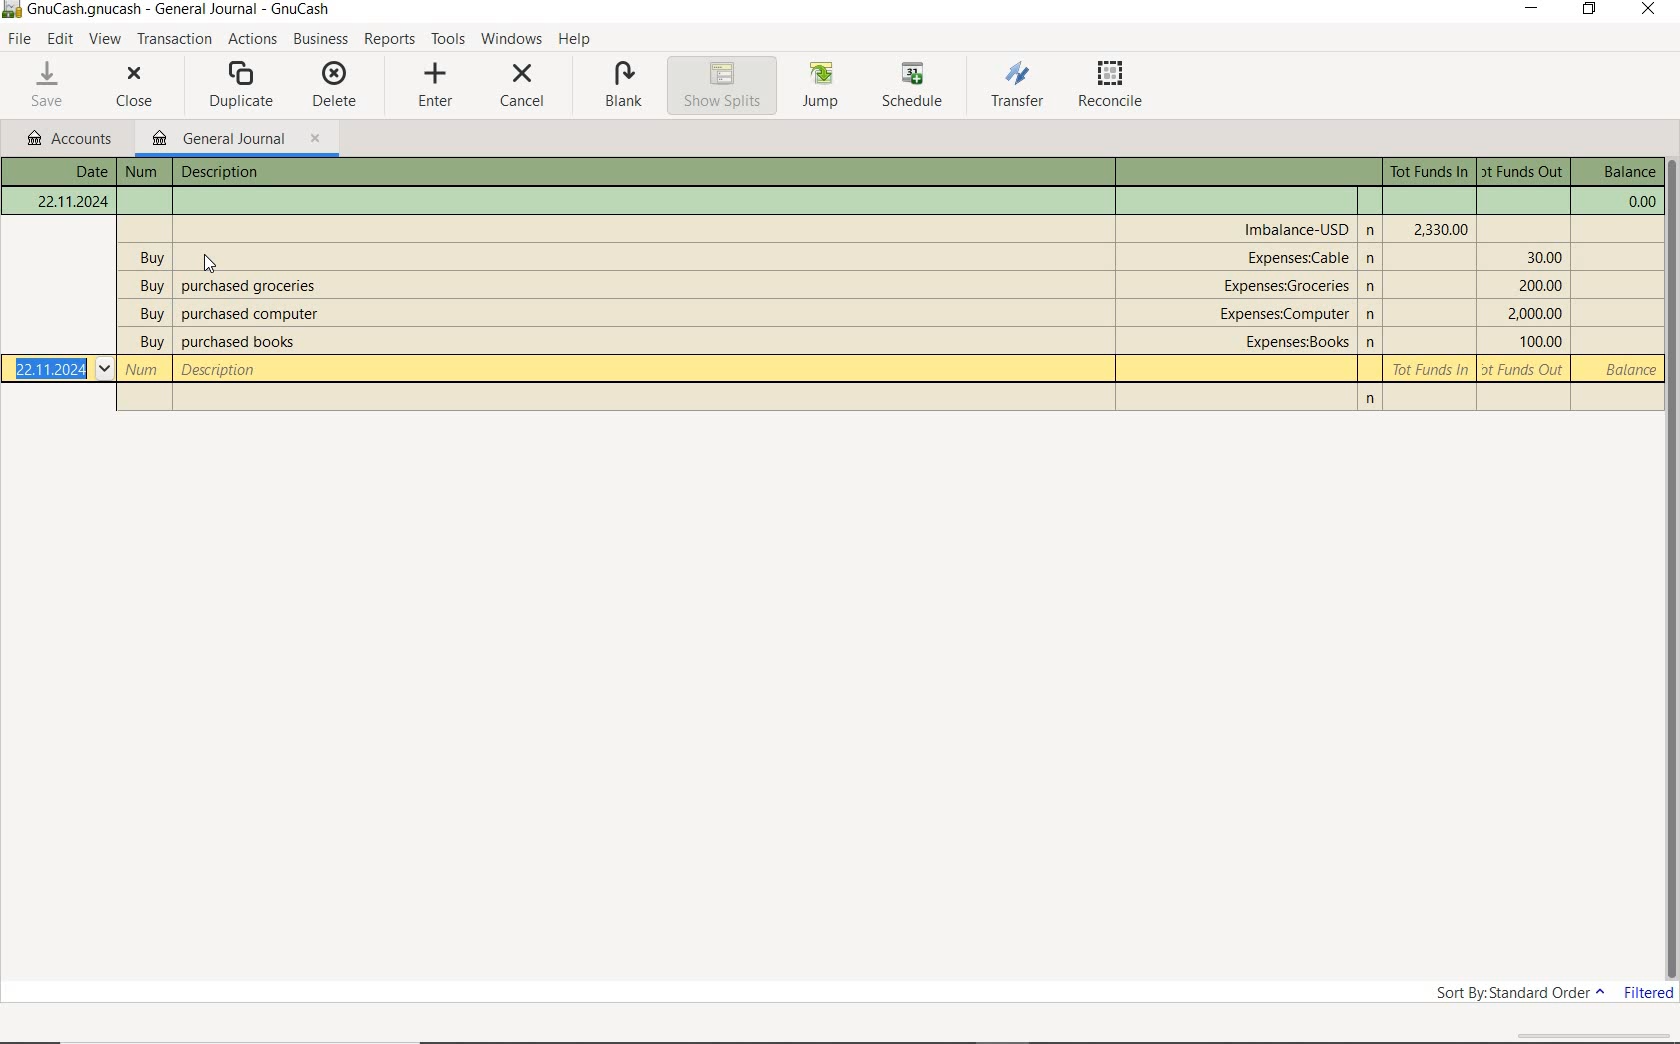  I want to click on Text, so click(889, 369).